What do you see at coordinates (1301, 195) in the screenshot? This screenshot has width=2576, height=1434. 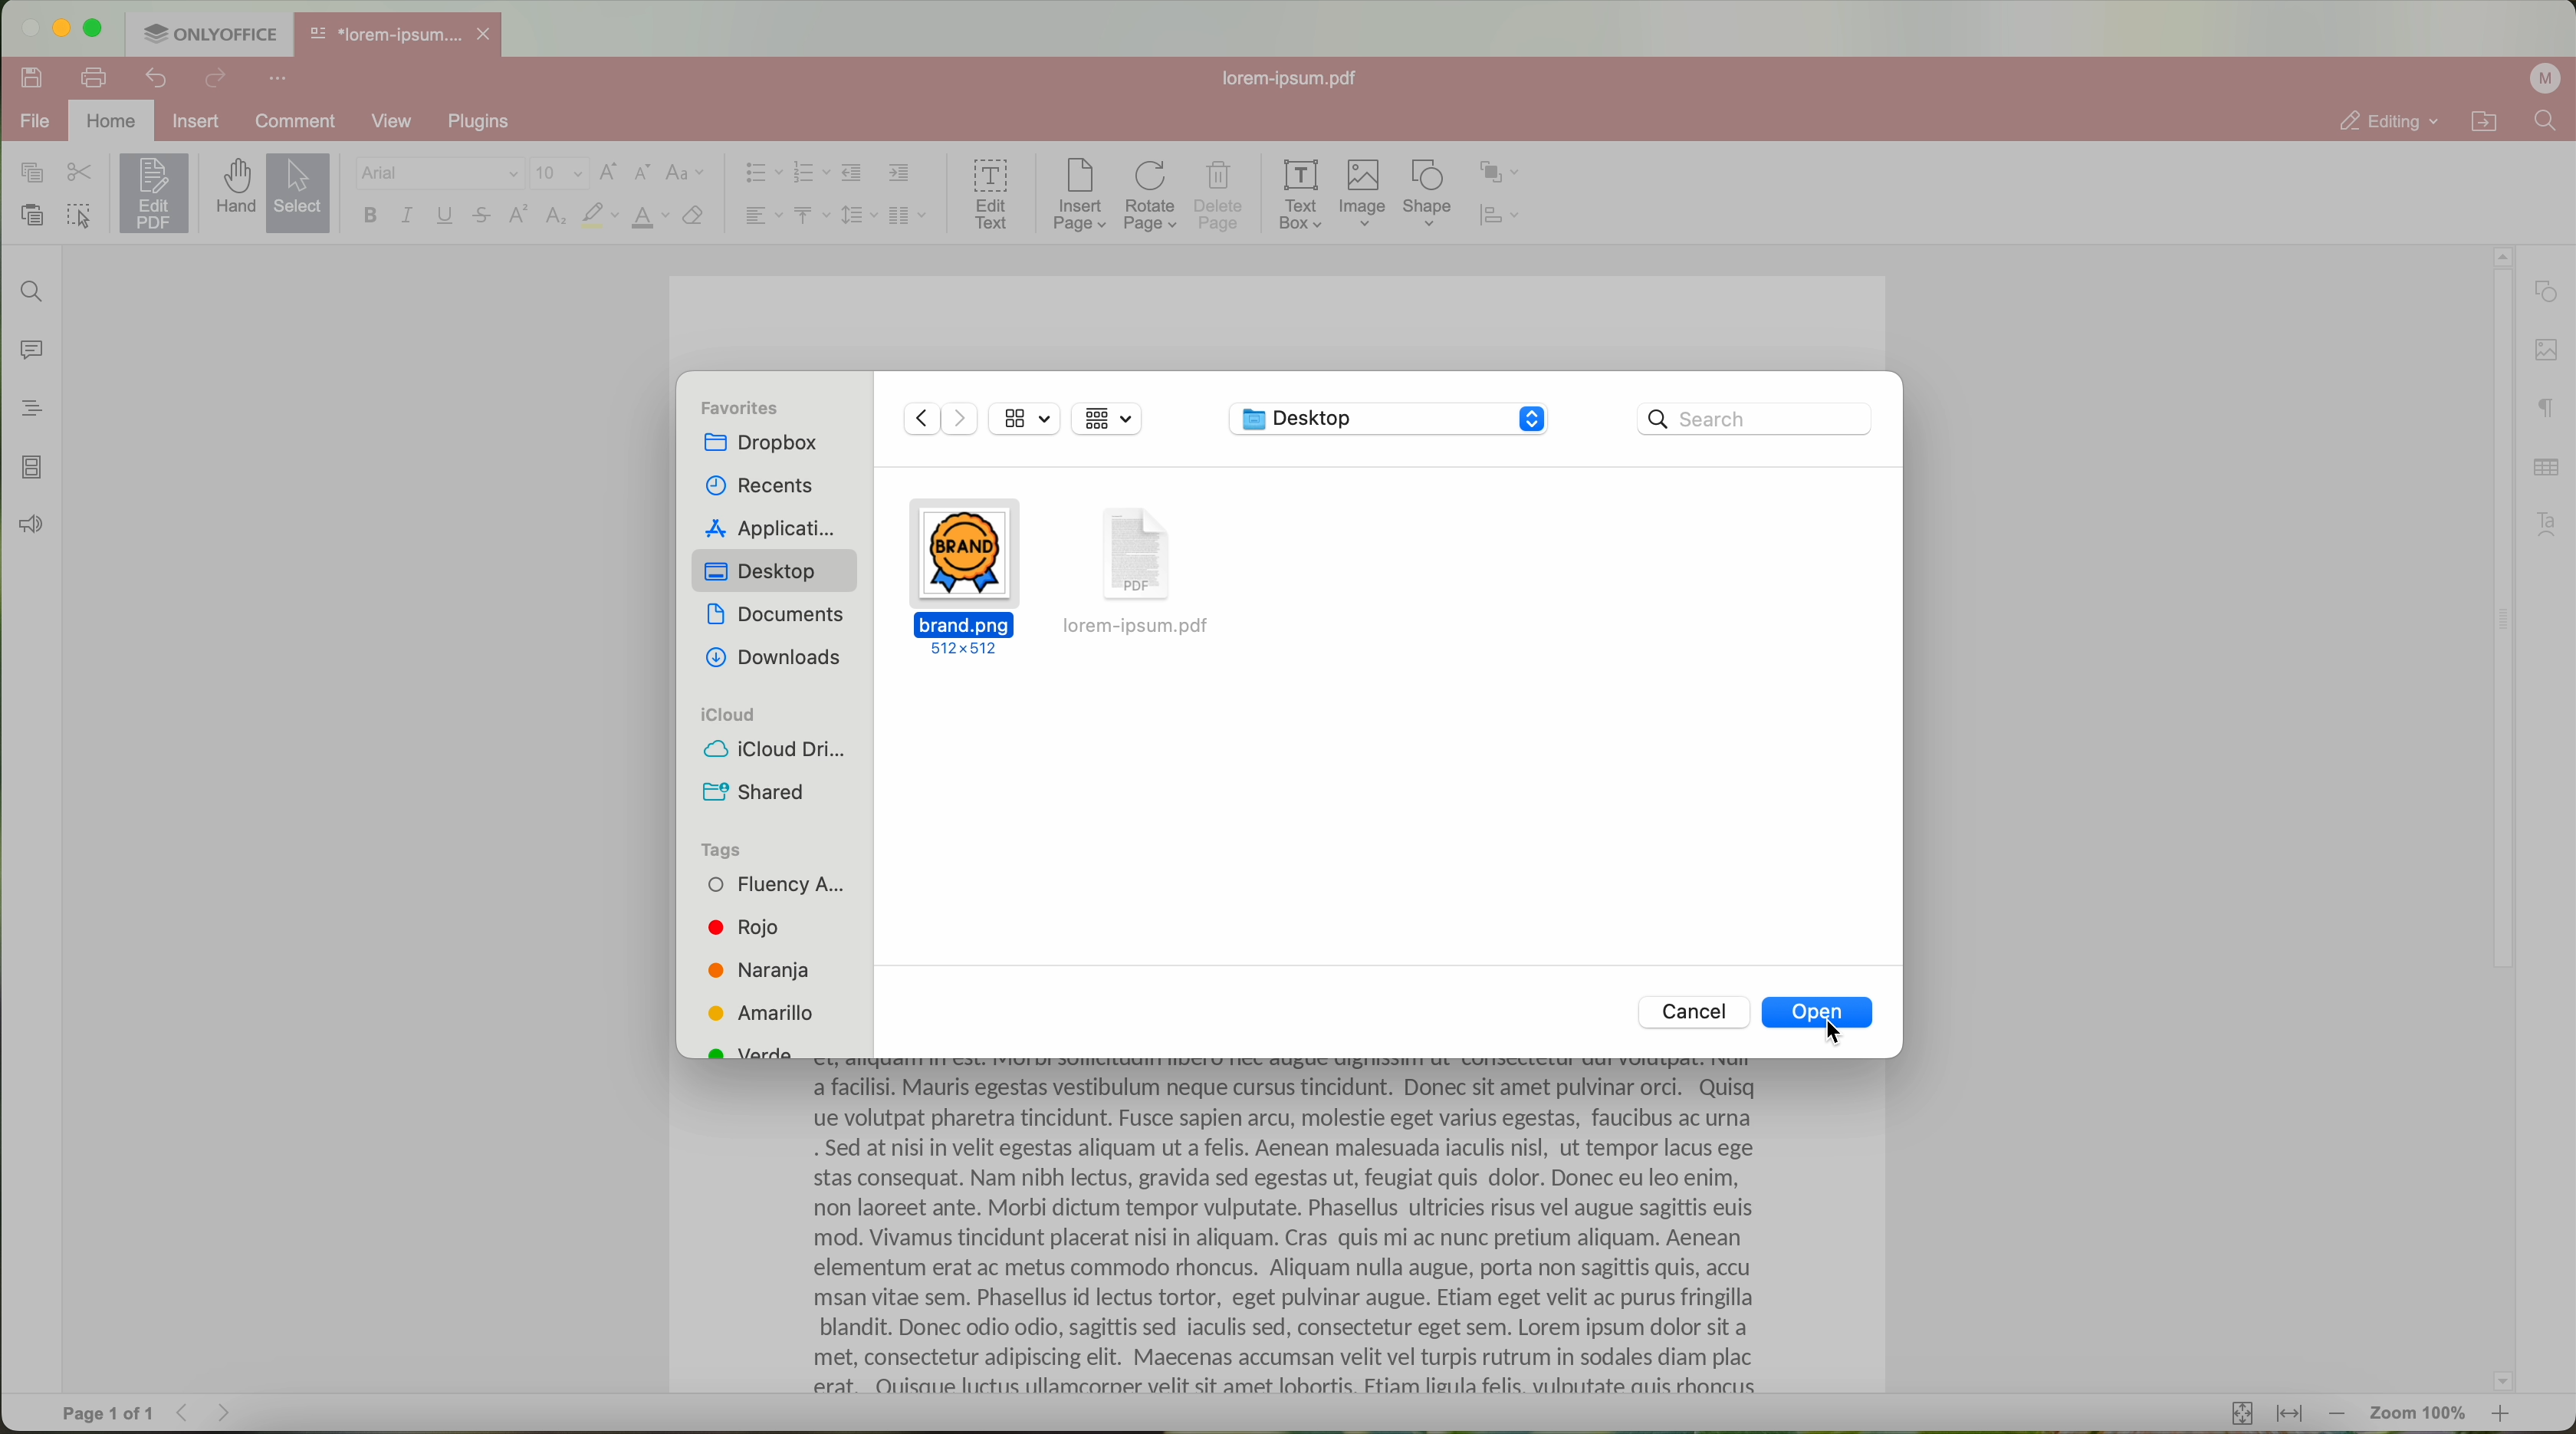 I see `text box` at bounding box center [1301, 195].